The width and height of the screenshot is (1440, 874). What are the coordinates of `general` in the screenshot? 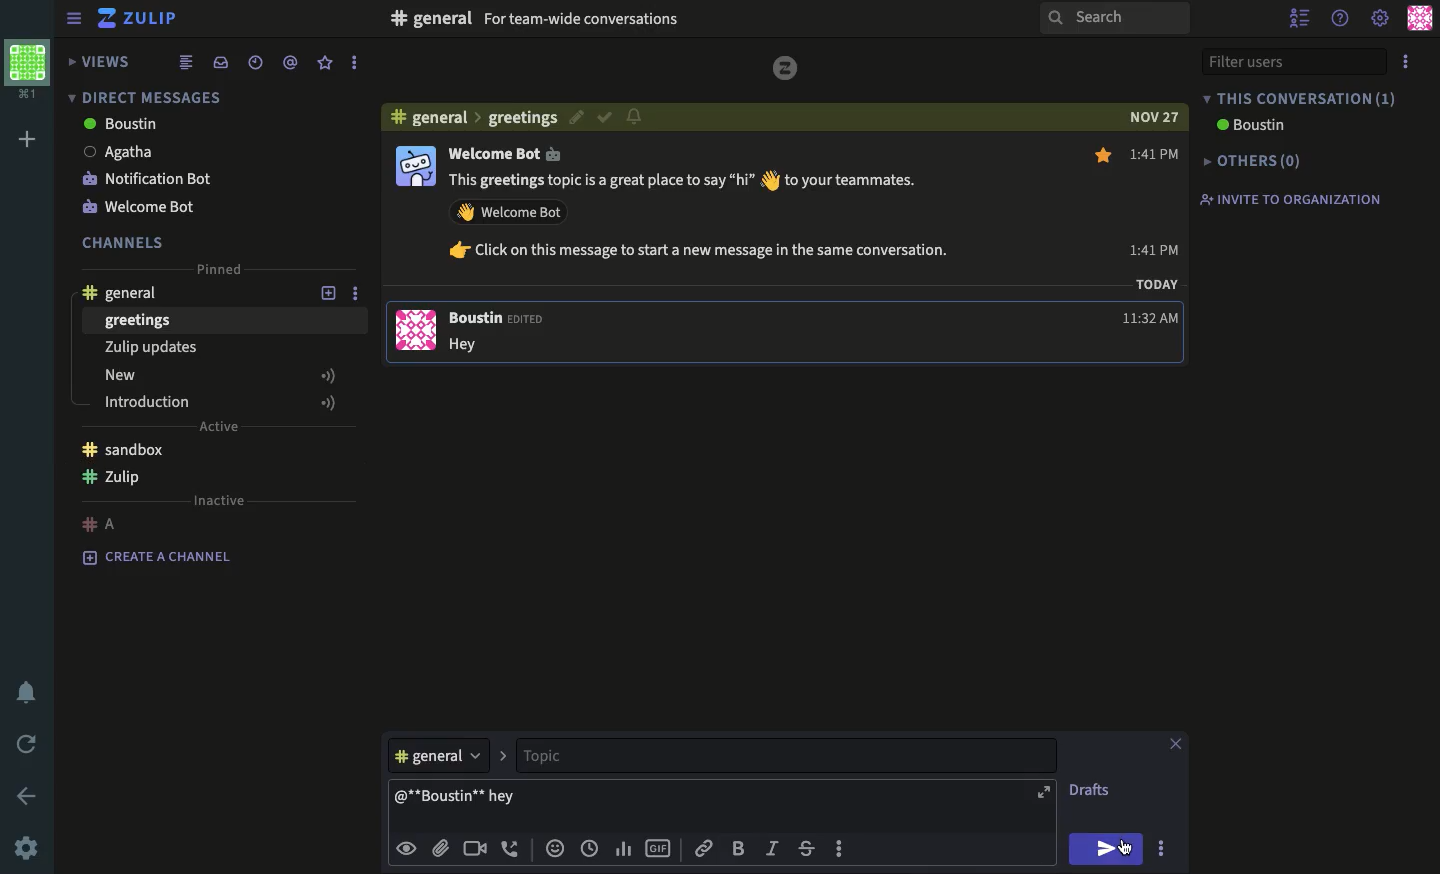 It's located at (436, 119).